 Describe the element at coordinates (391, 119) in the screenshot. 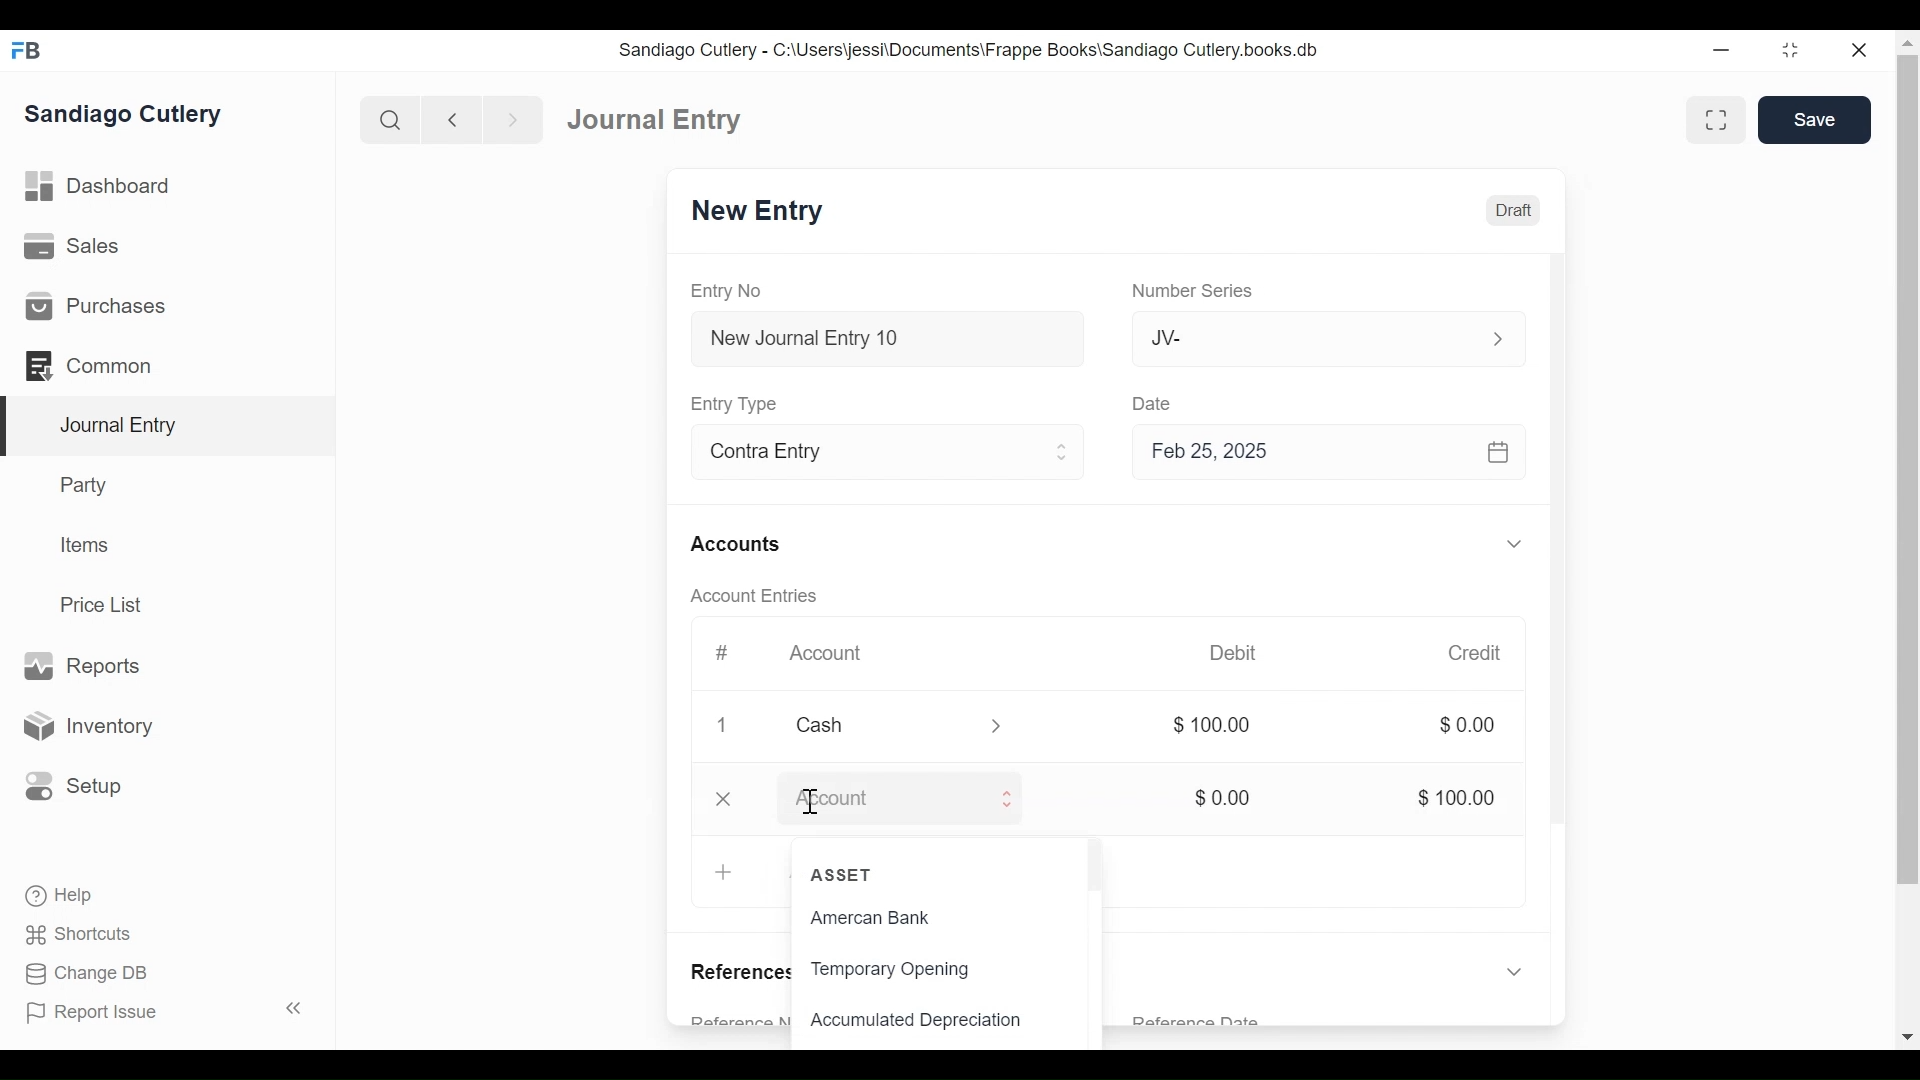

I see `Search` at that location.